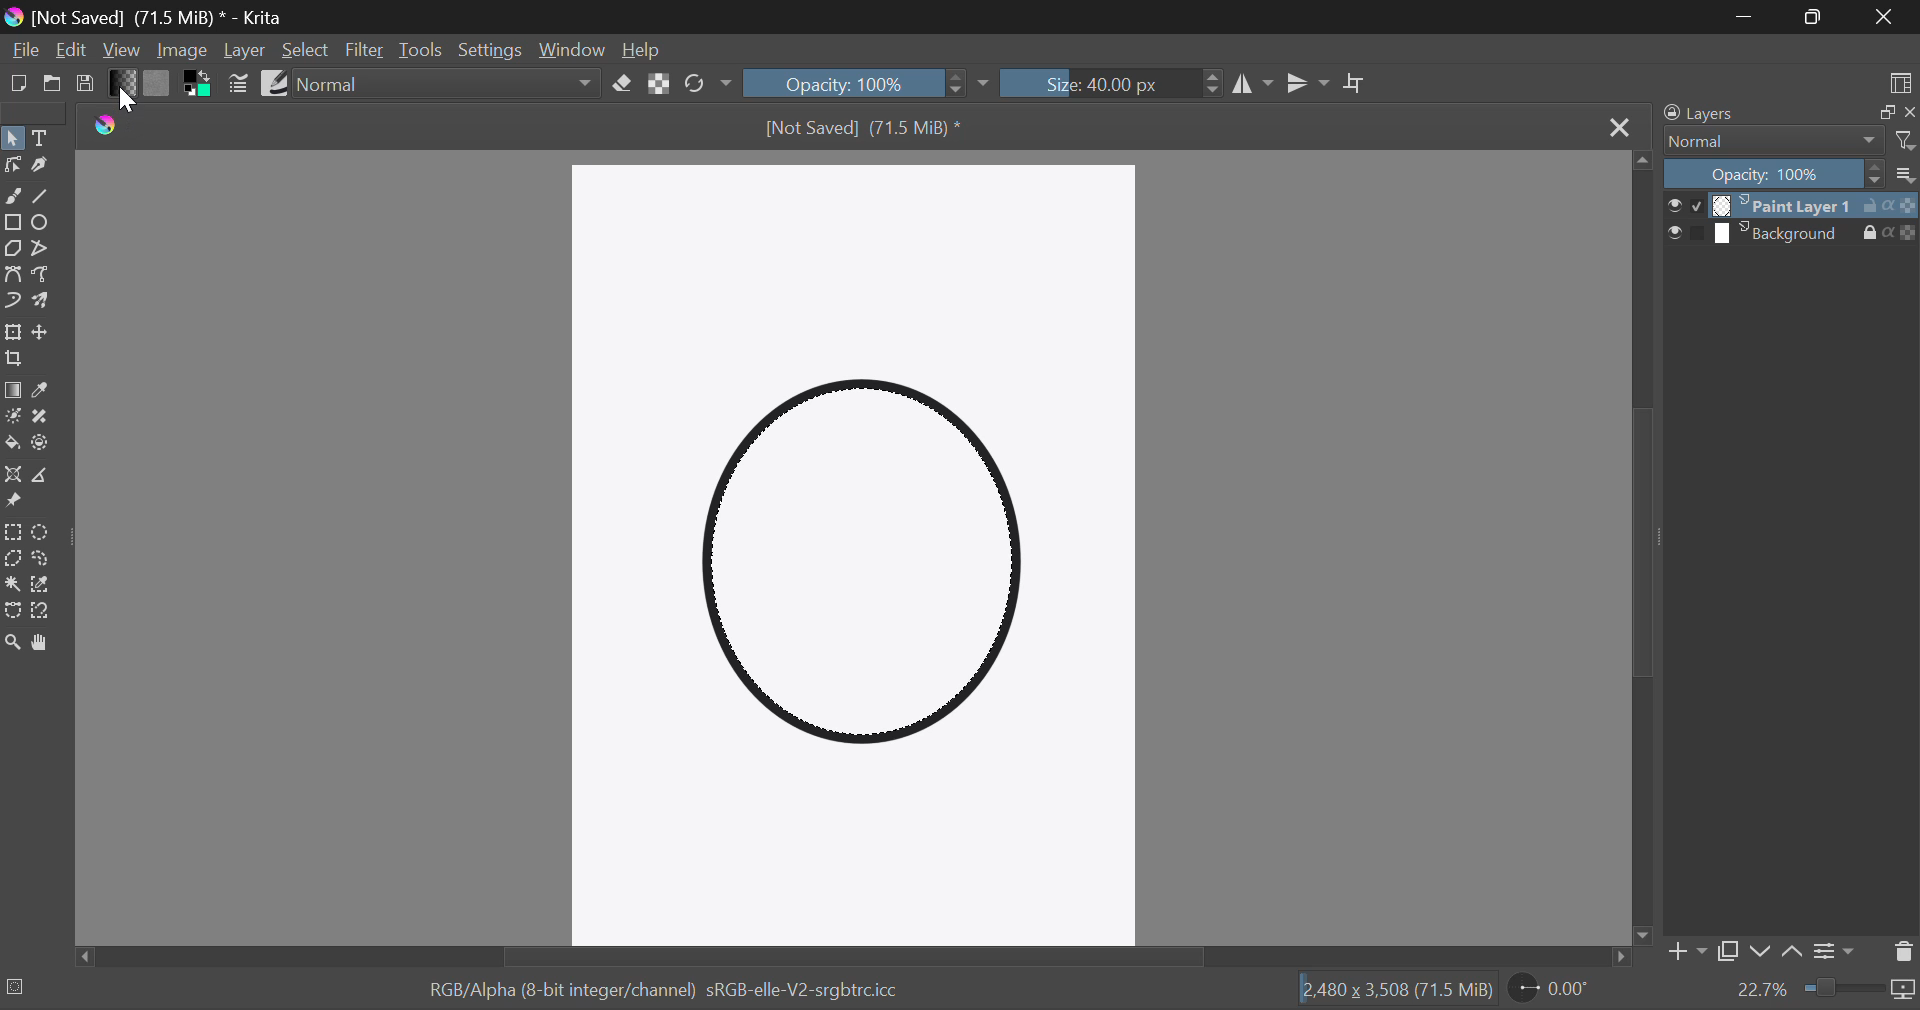  I want to click on Opacity, so click(1771, 175).